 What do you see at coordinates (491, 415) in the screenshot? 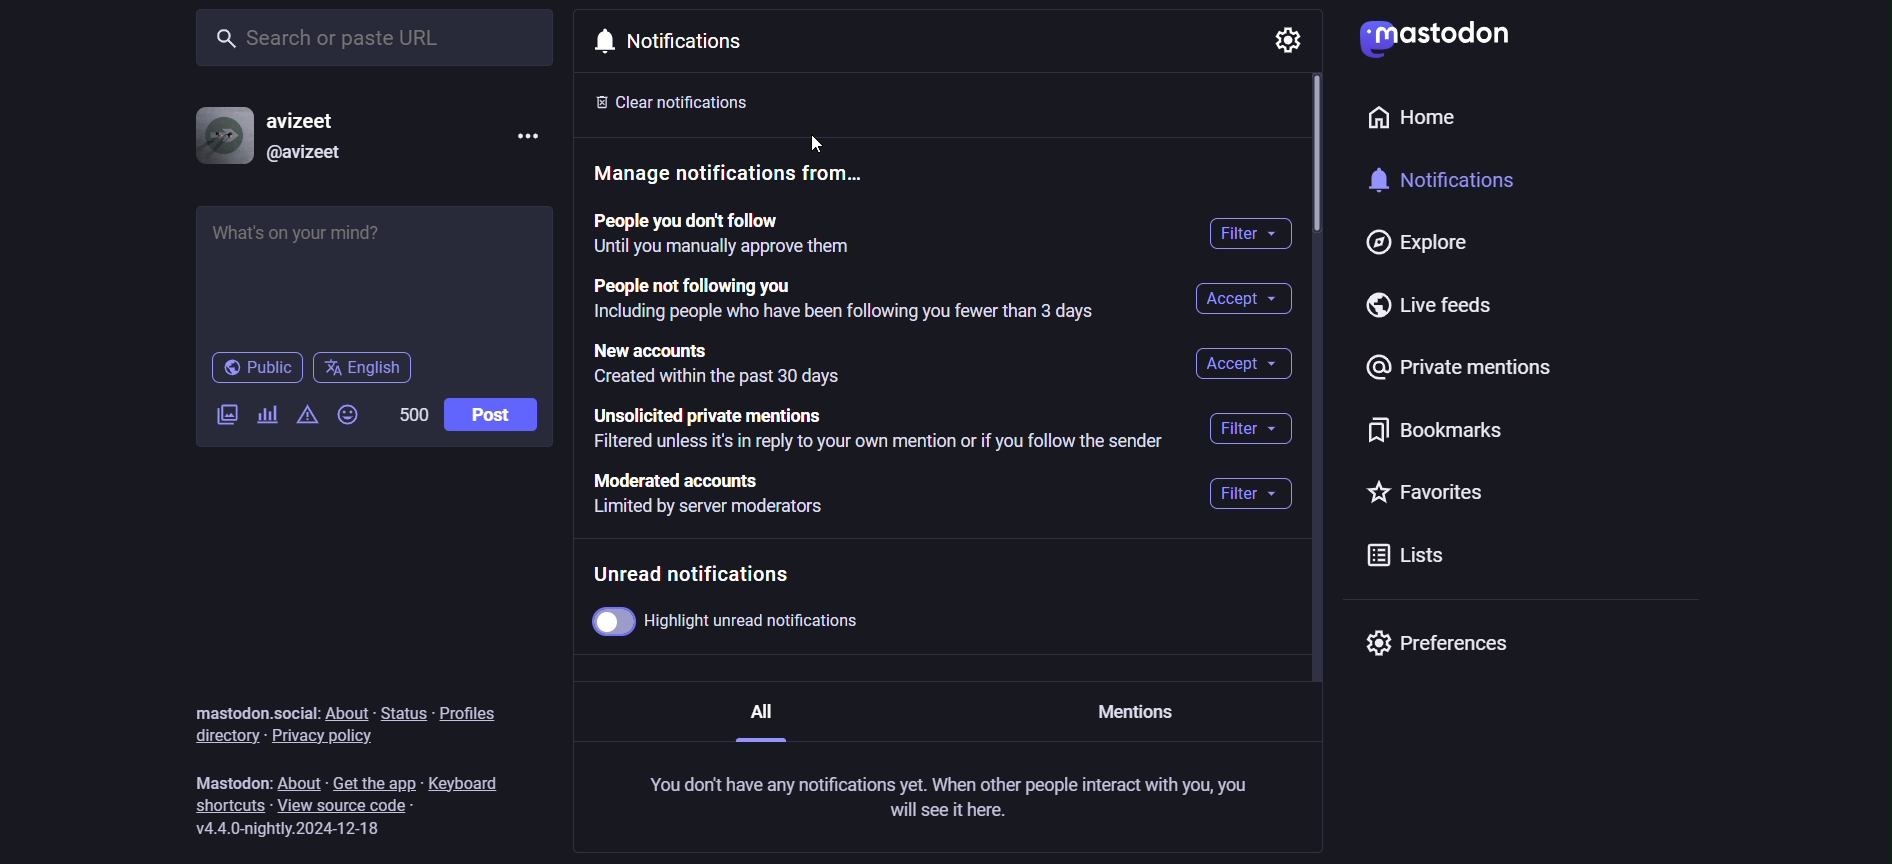
I see `post` at bounding box center [491, 415].